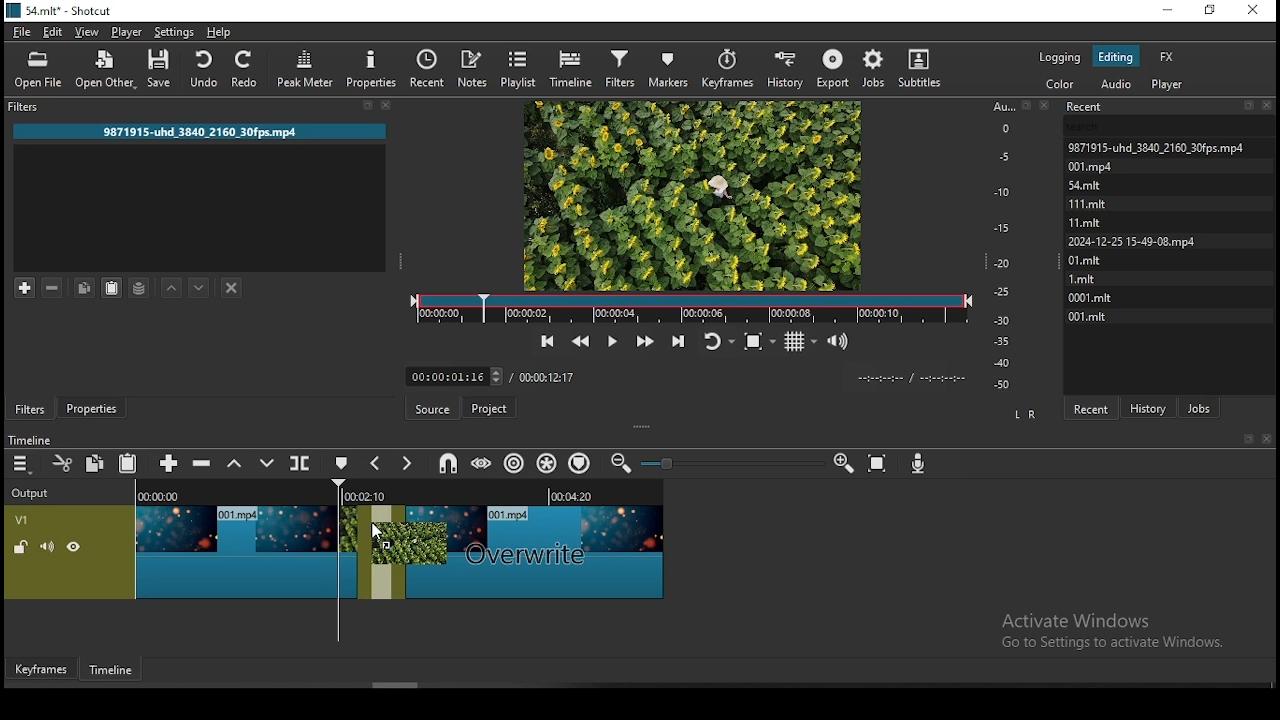 This screenshot has height=720, width=1280. I want to click on color, so click(1062, 86).